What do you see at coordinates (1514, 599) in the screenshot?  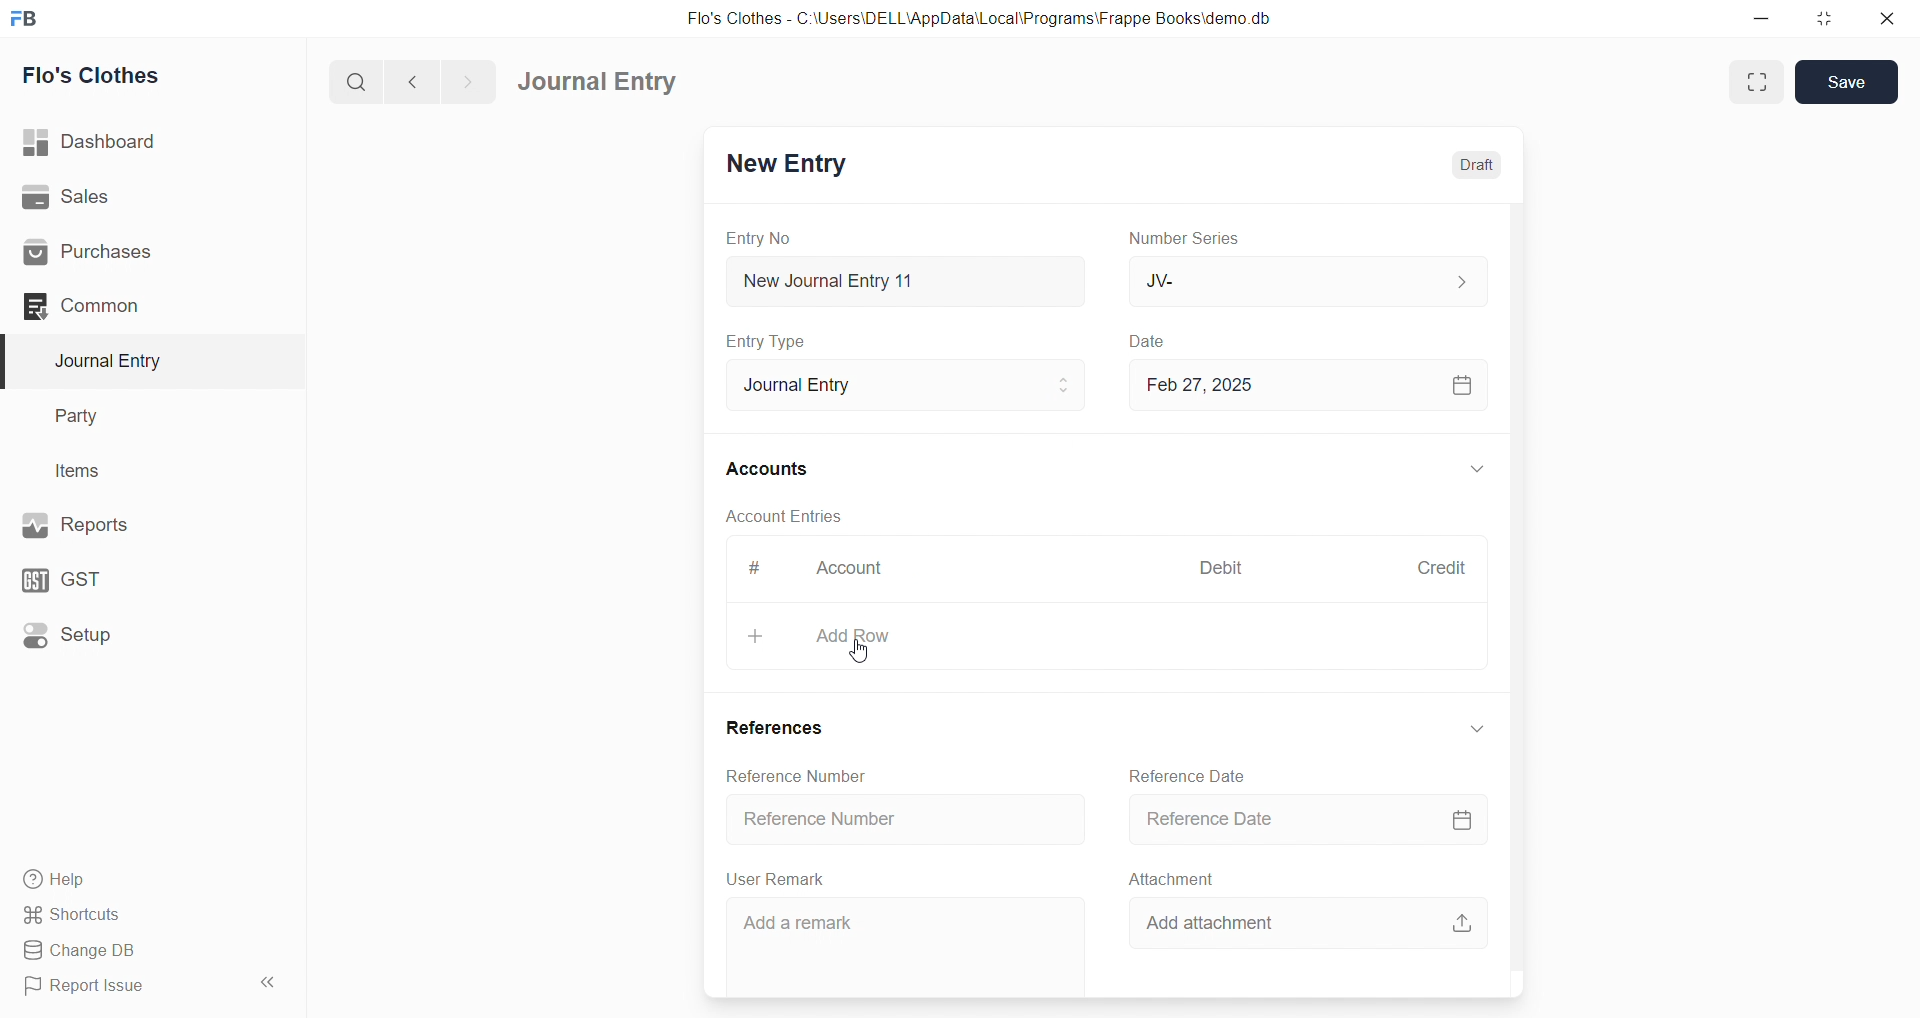 I see `VERTICAL SCROLL BAR` at bounding box center [1514, 599].